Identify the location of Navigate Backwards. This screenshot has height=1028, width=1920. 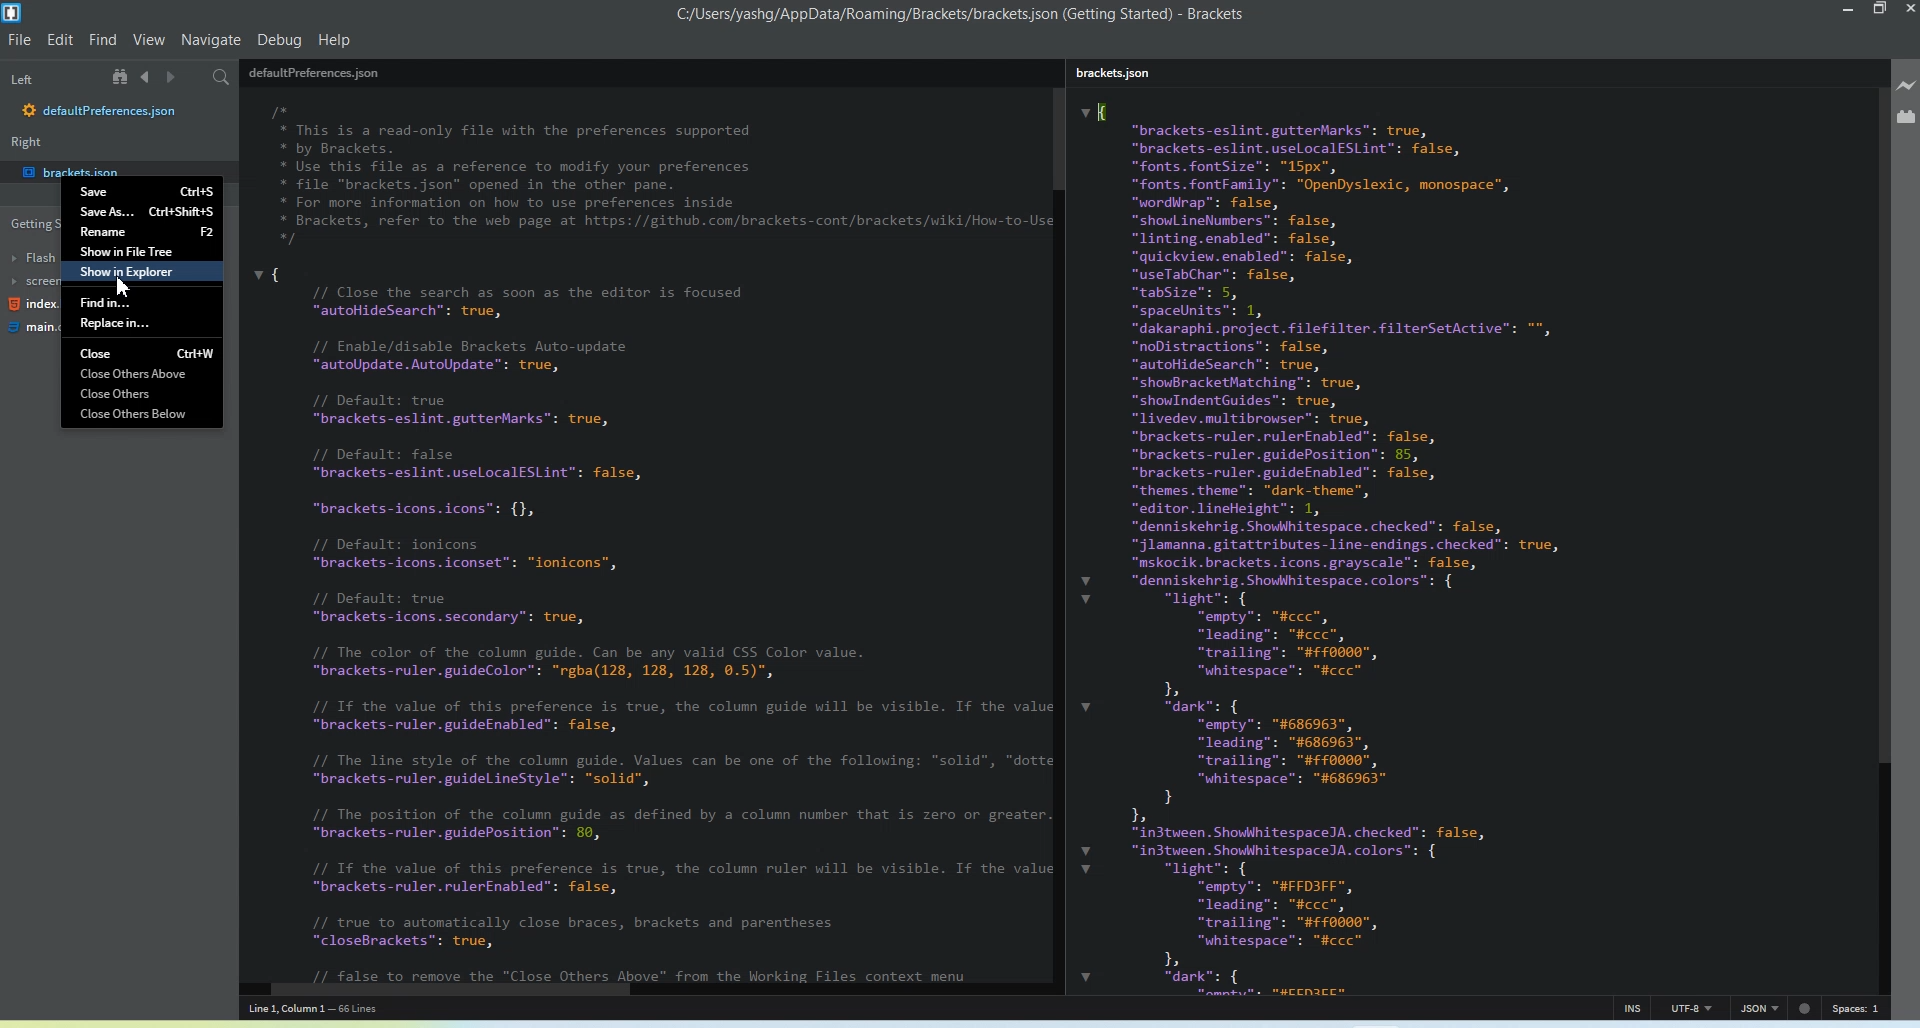
(148, 77).